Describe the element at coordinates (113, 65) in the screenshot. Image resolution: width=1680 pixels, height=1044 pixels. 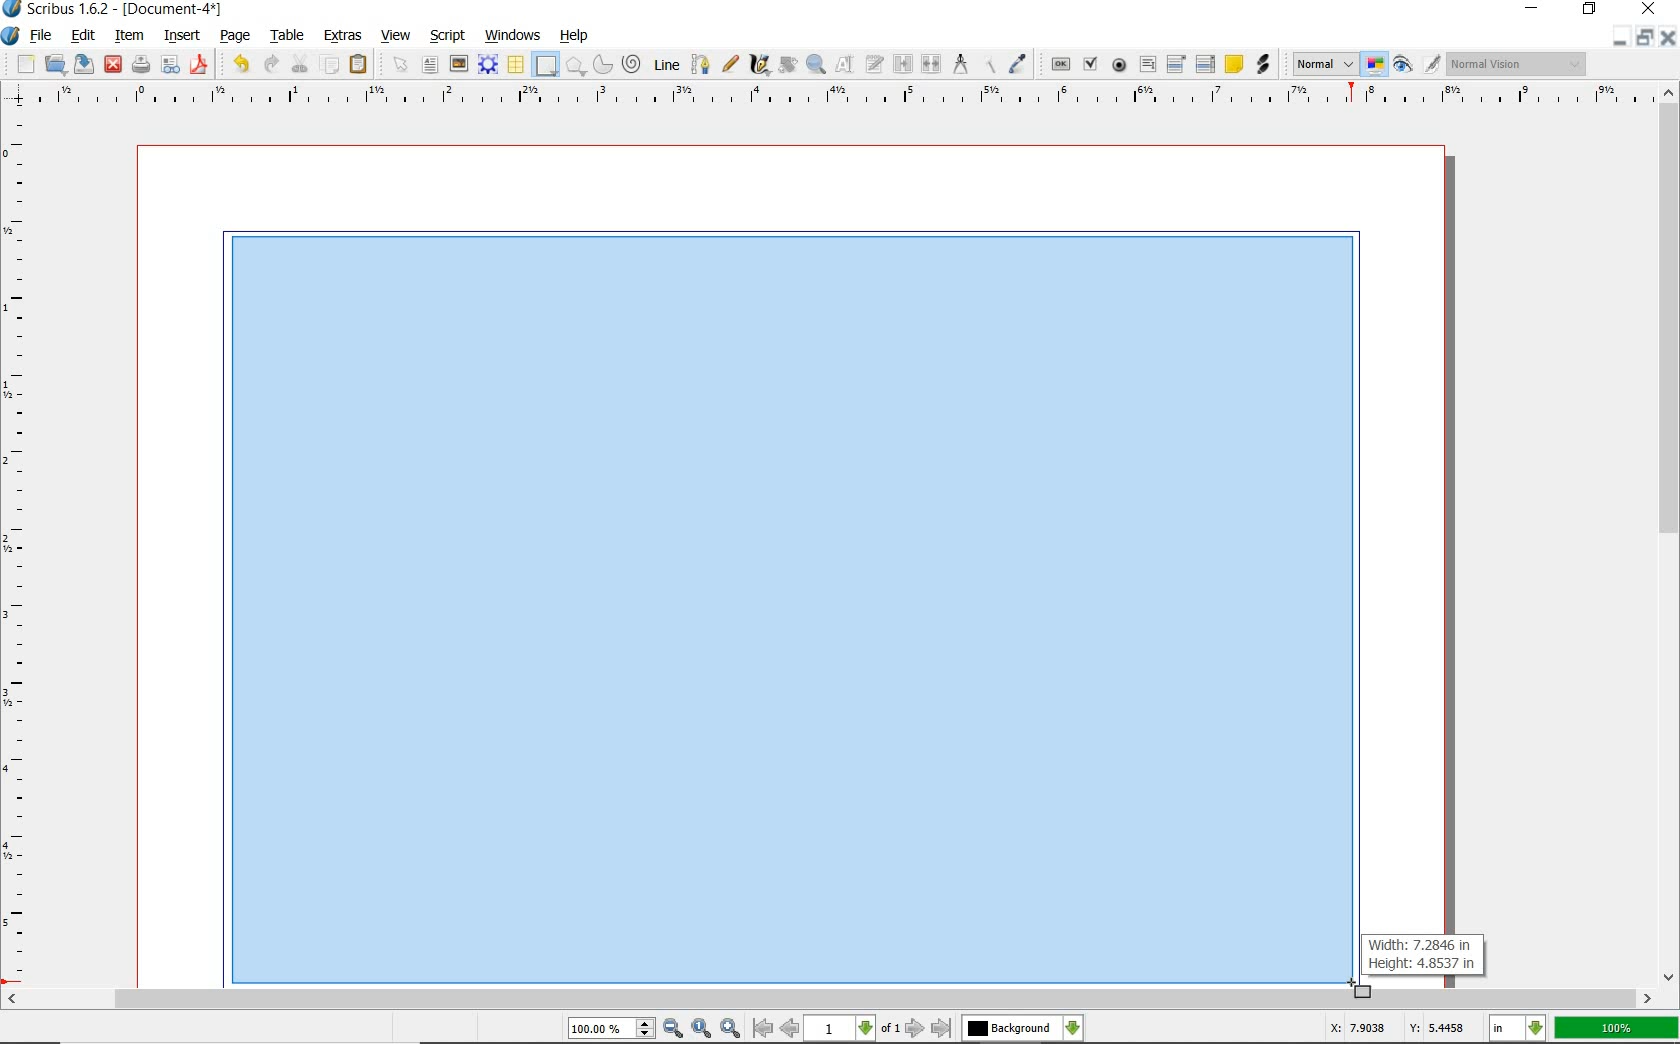
I see `close` at that location.